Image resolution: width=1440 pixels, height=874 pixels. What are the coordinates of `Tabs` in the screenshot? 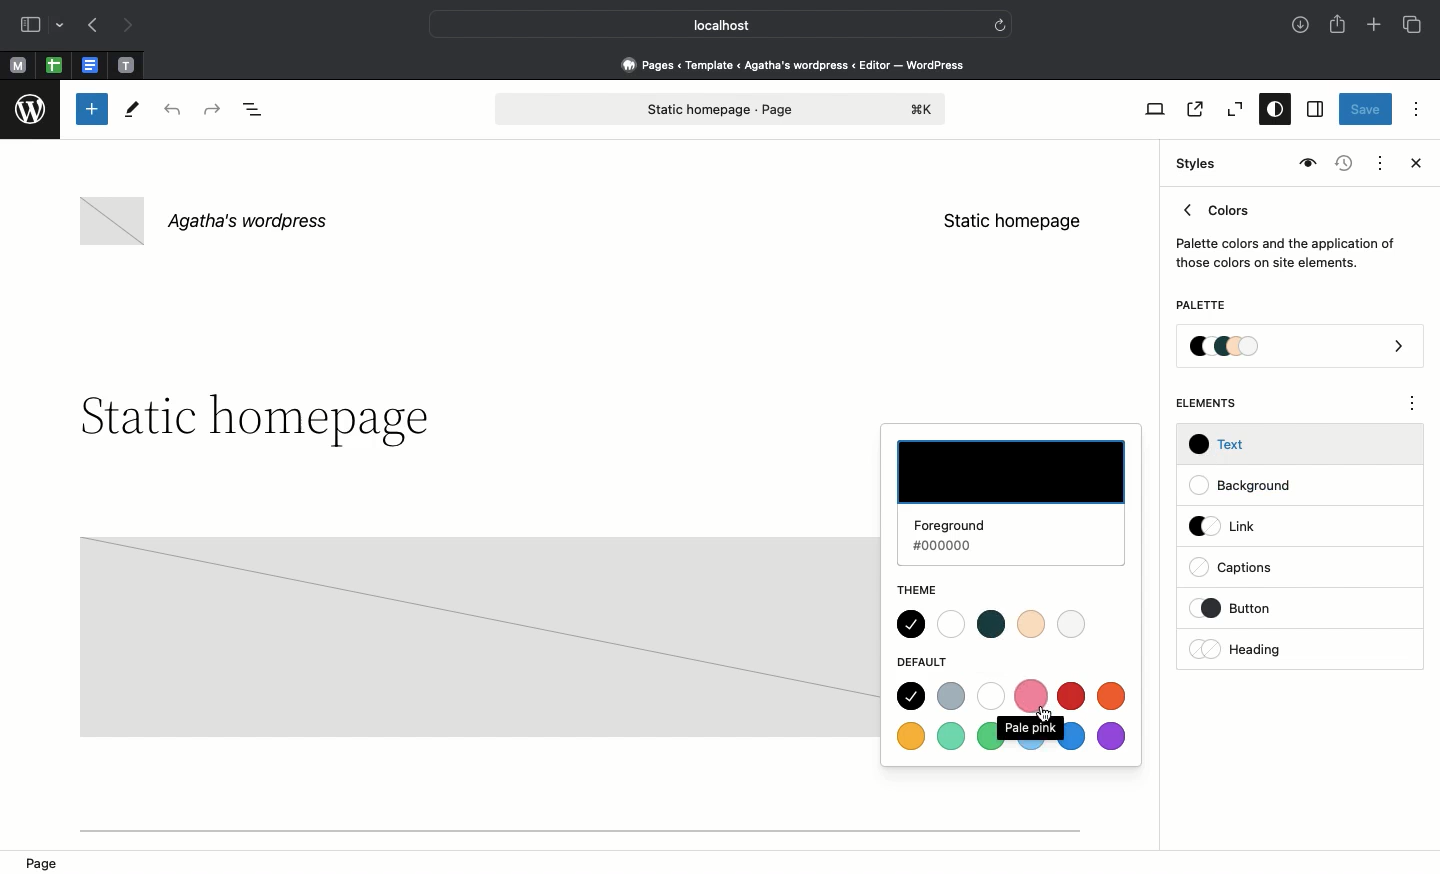 It's located at (1414, 25).